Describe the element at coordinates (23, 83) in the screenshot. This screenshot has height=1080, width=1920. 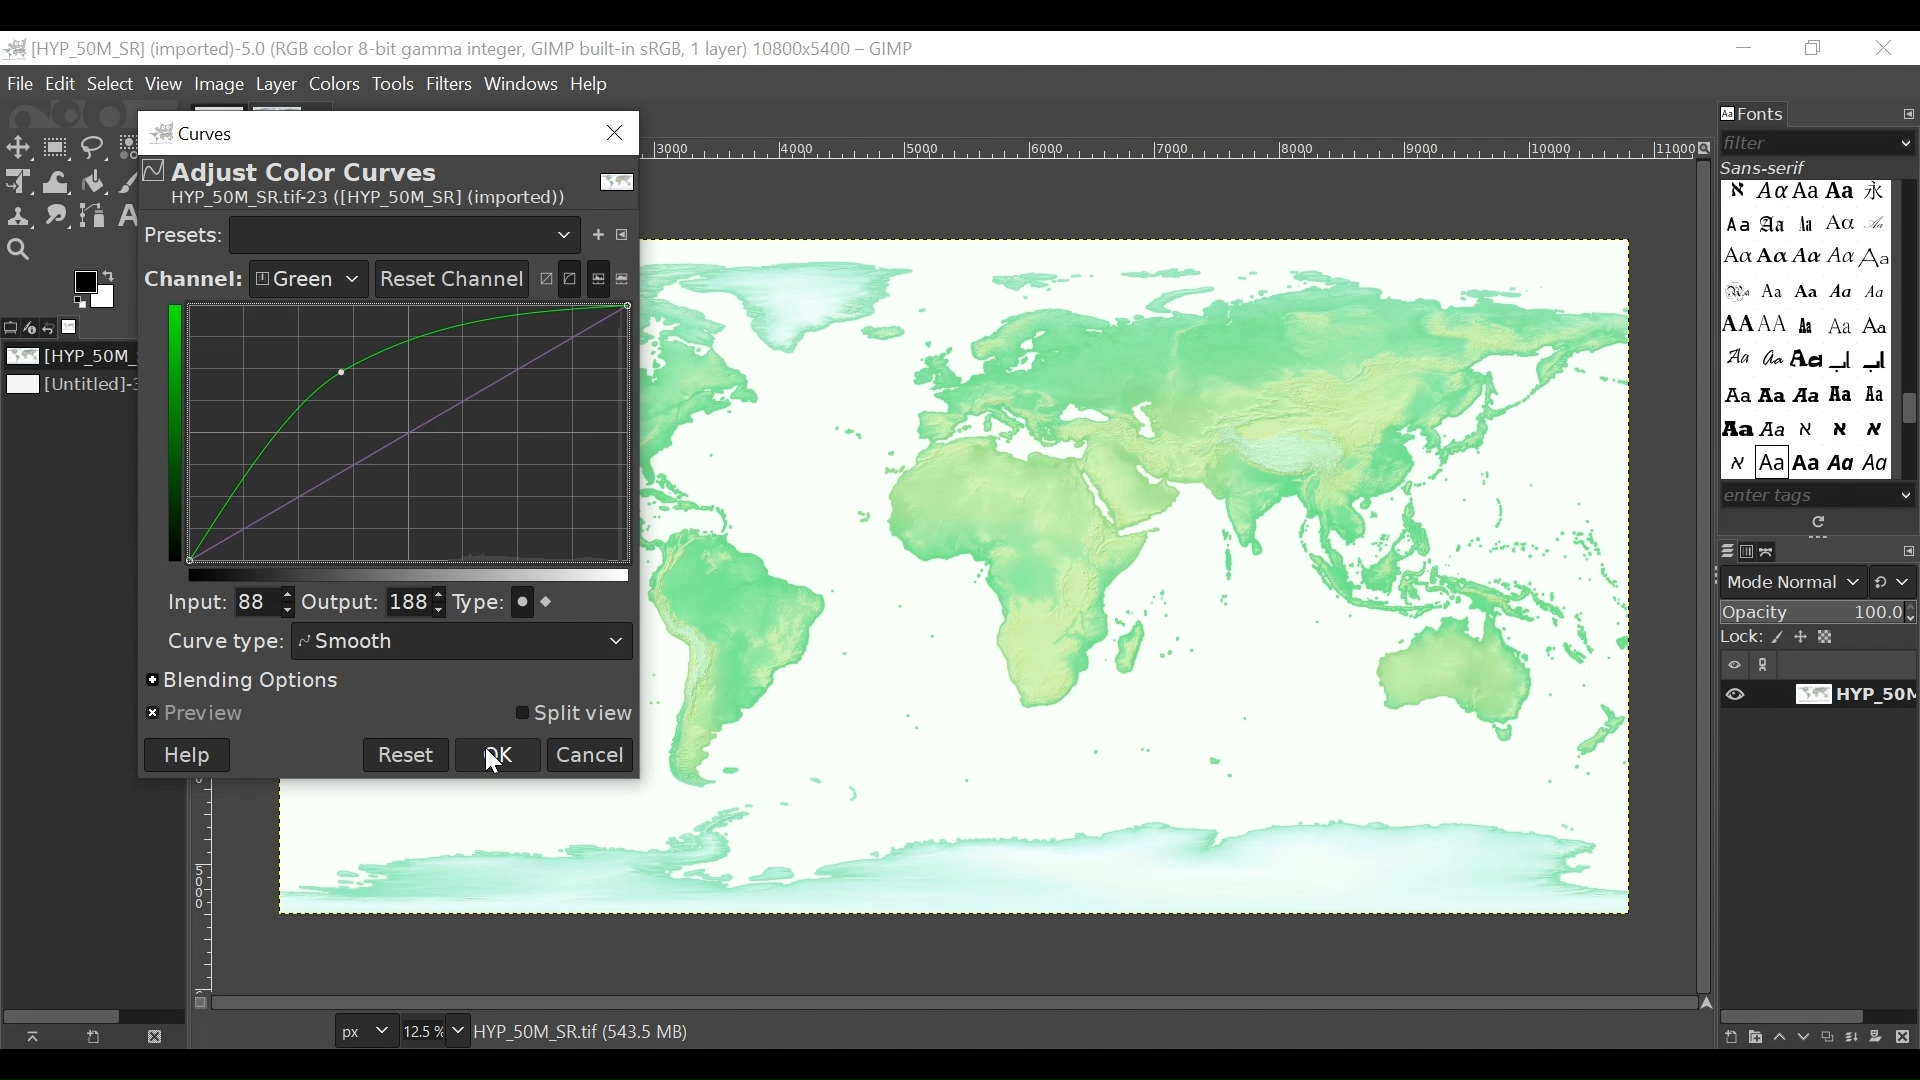
I see `File` at that location.